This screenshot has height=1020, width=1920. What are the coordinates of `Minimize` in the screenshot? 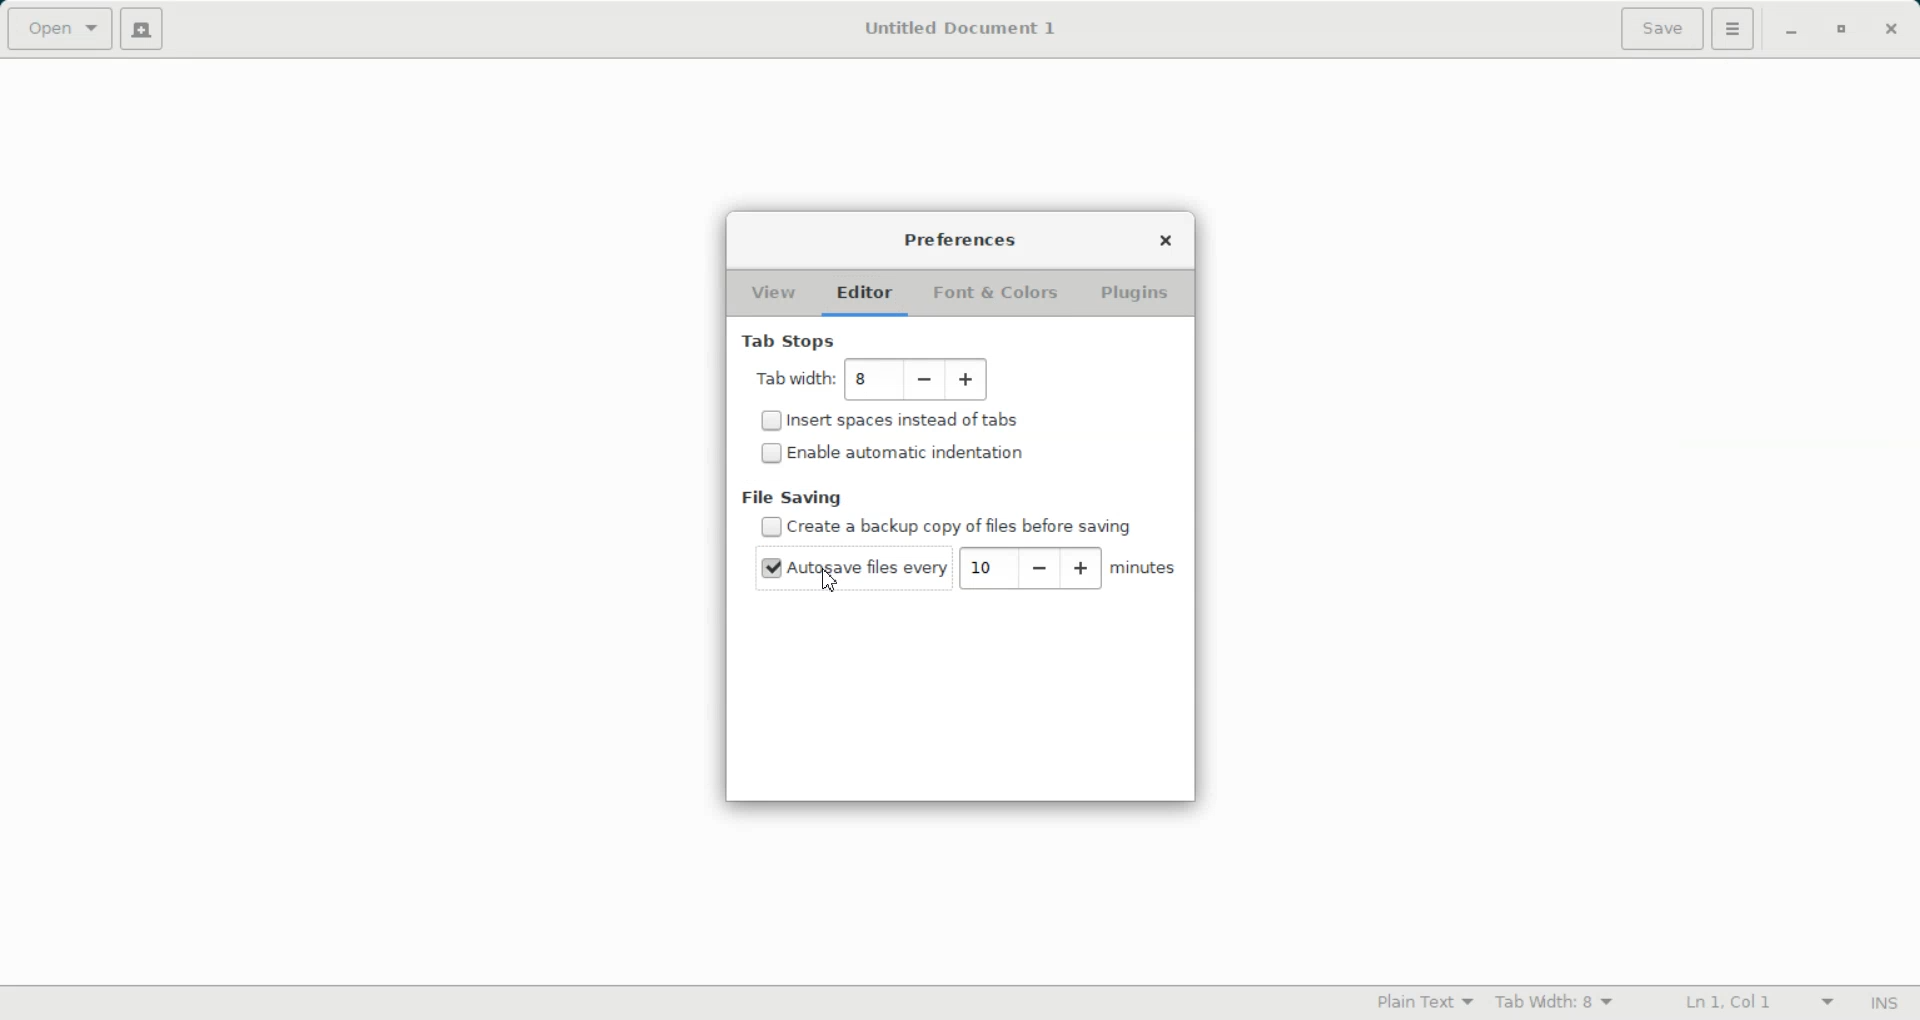 It's located at (1792, 30).